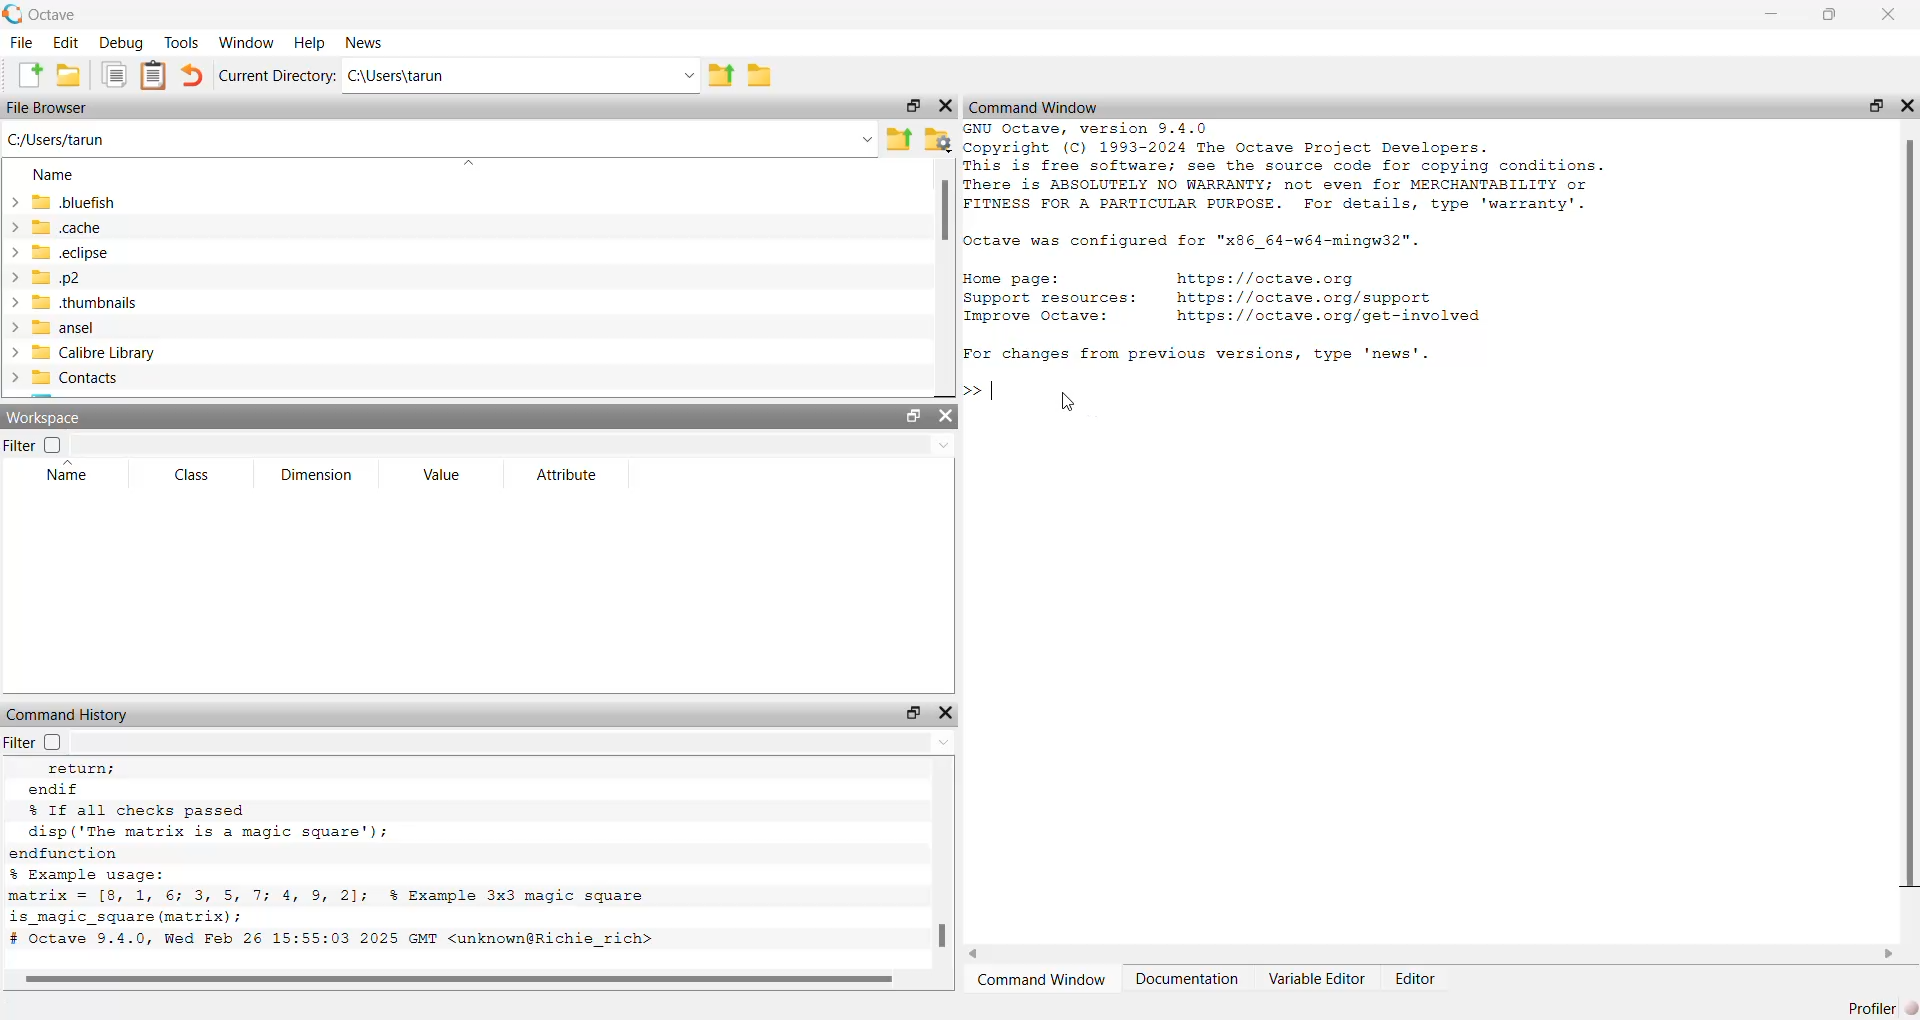 The height and width of the screenshot is (1020, 1920). Describe the element at coordinates (1040, 979) in the screenshot. I see `Command Window` at that location.